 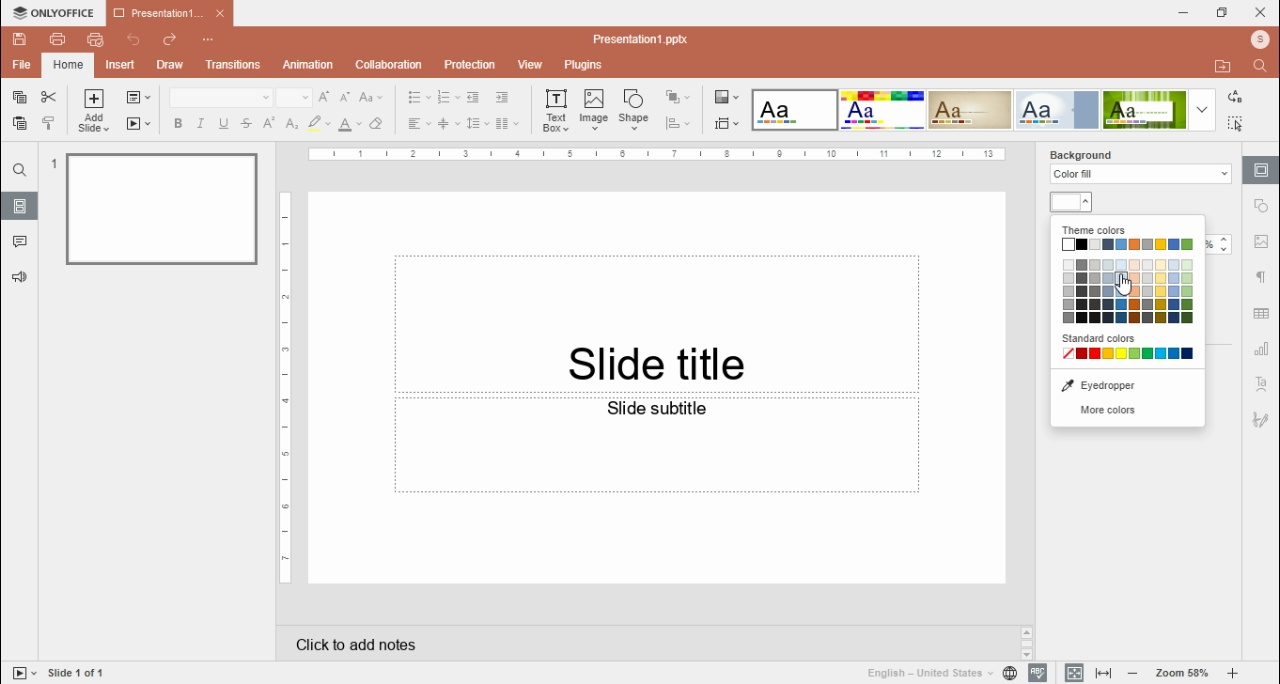 What do you see at coordinates (48, 97) in the screenshot?
I see `cut` at bounding box center [48, 97].